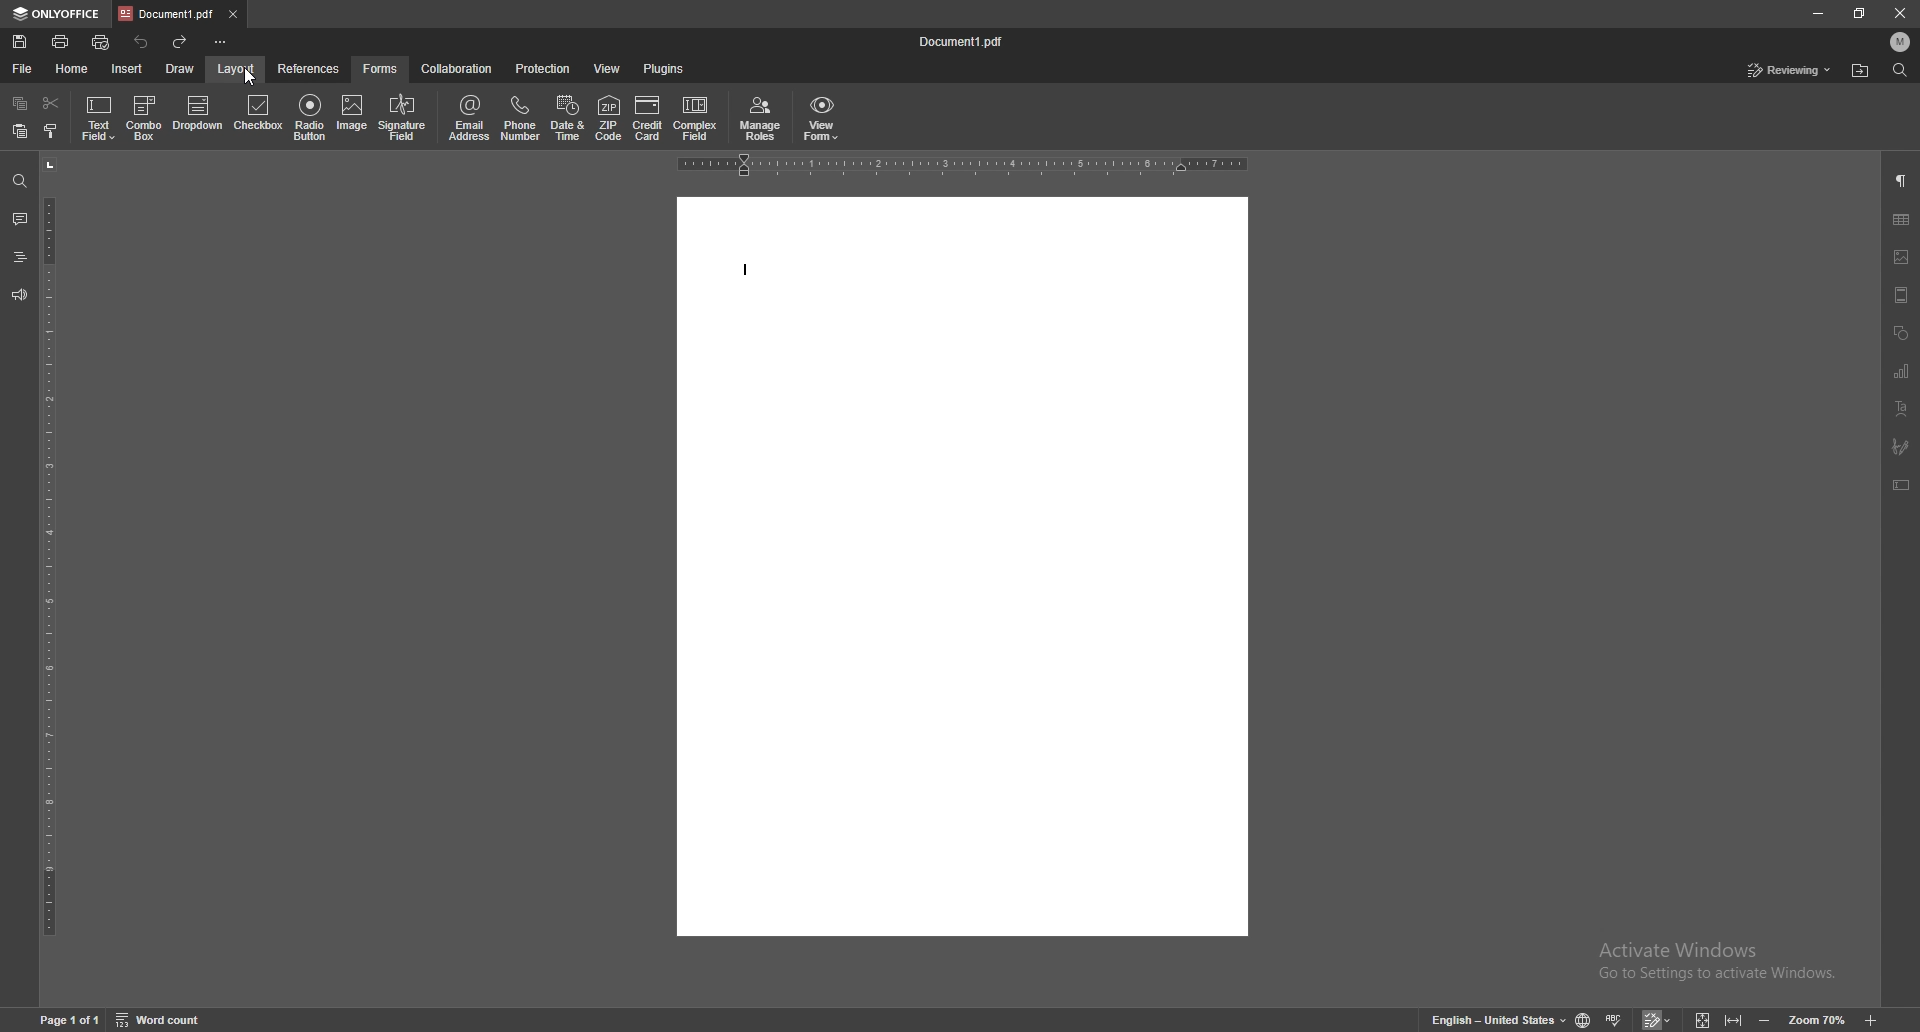 The width and height of the screenshot is (1920, 1032). Describe the element at coordinates (51, 103) in the screenshot. I see `cut` at that location.